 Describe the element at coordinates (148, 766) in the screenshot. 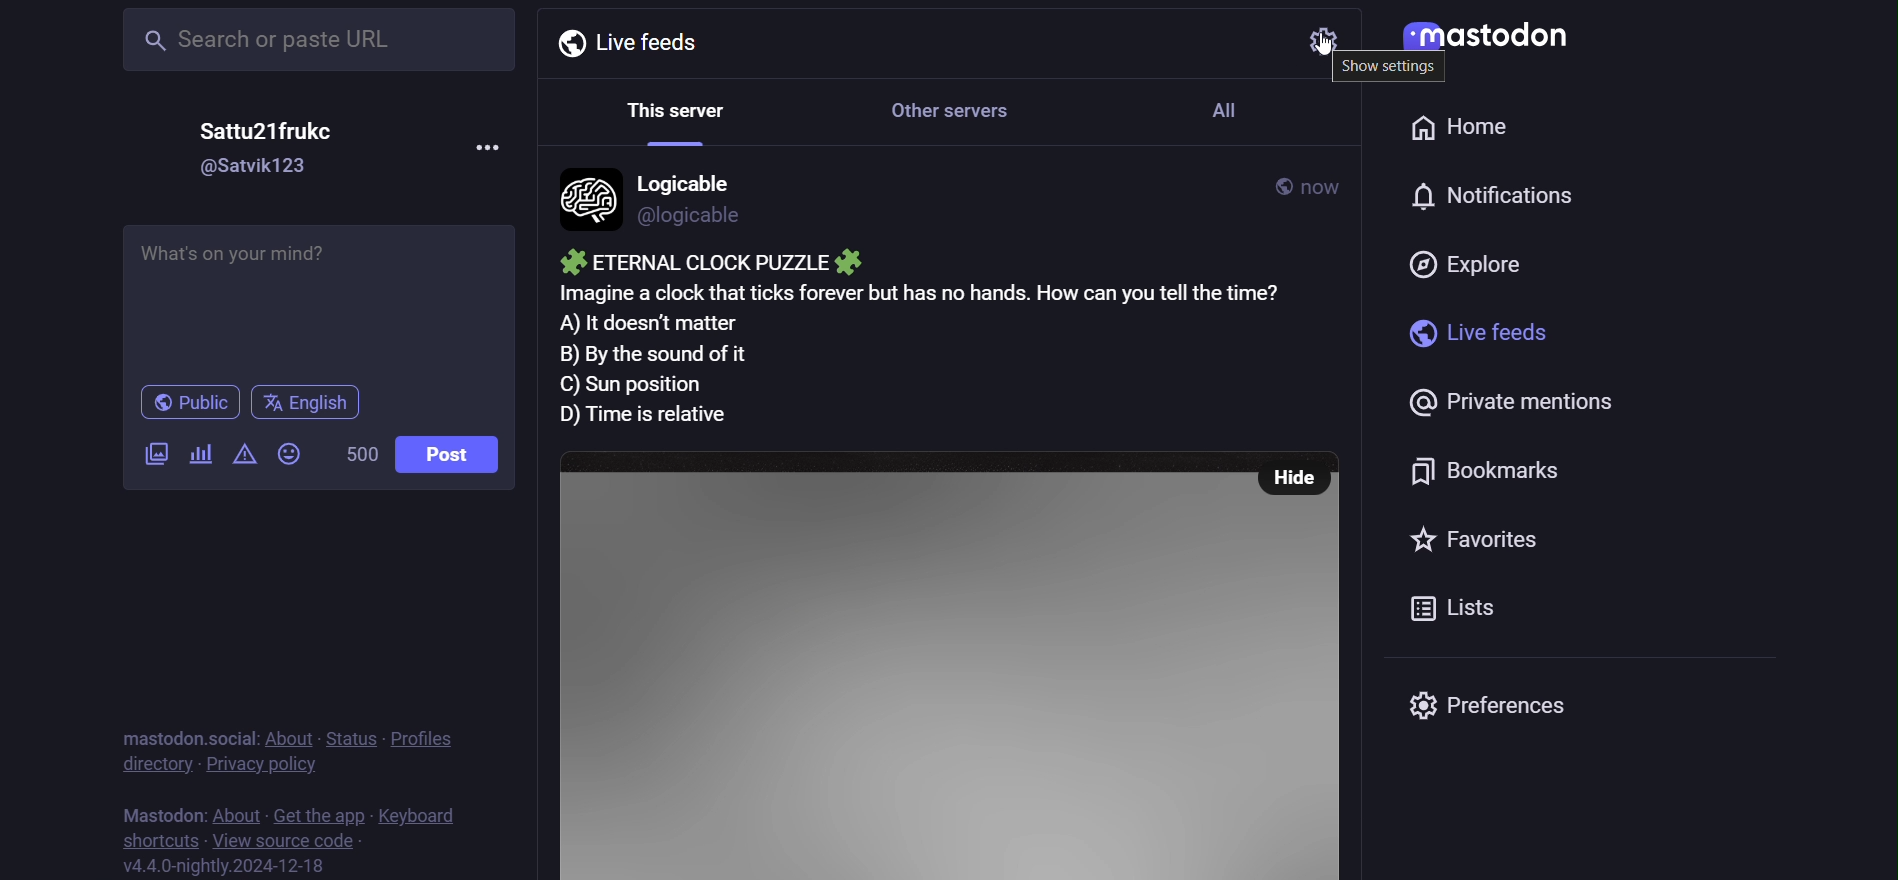

I see `directory` at that location.